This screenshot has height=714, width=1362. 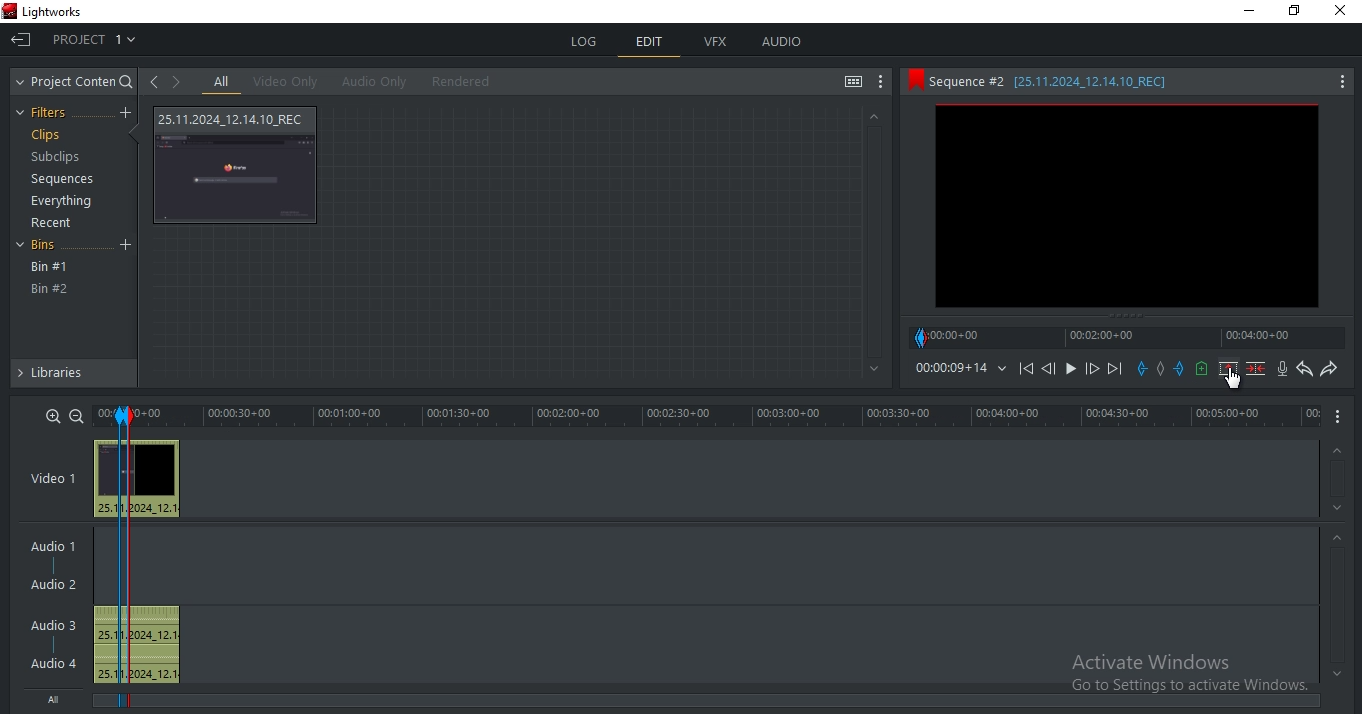 What do you see at coordinates (1246, 12) in the screenshot?
I see `Minimize` at bounding box center [1246, 12].